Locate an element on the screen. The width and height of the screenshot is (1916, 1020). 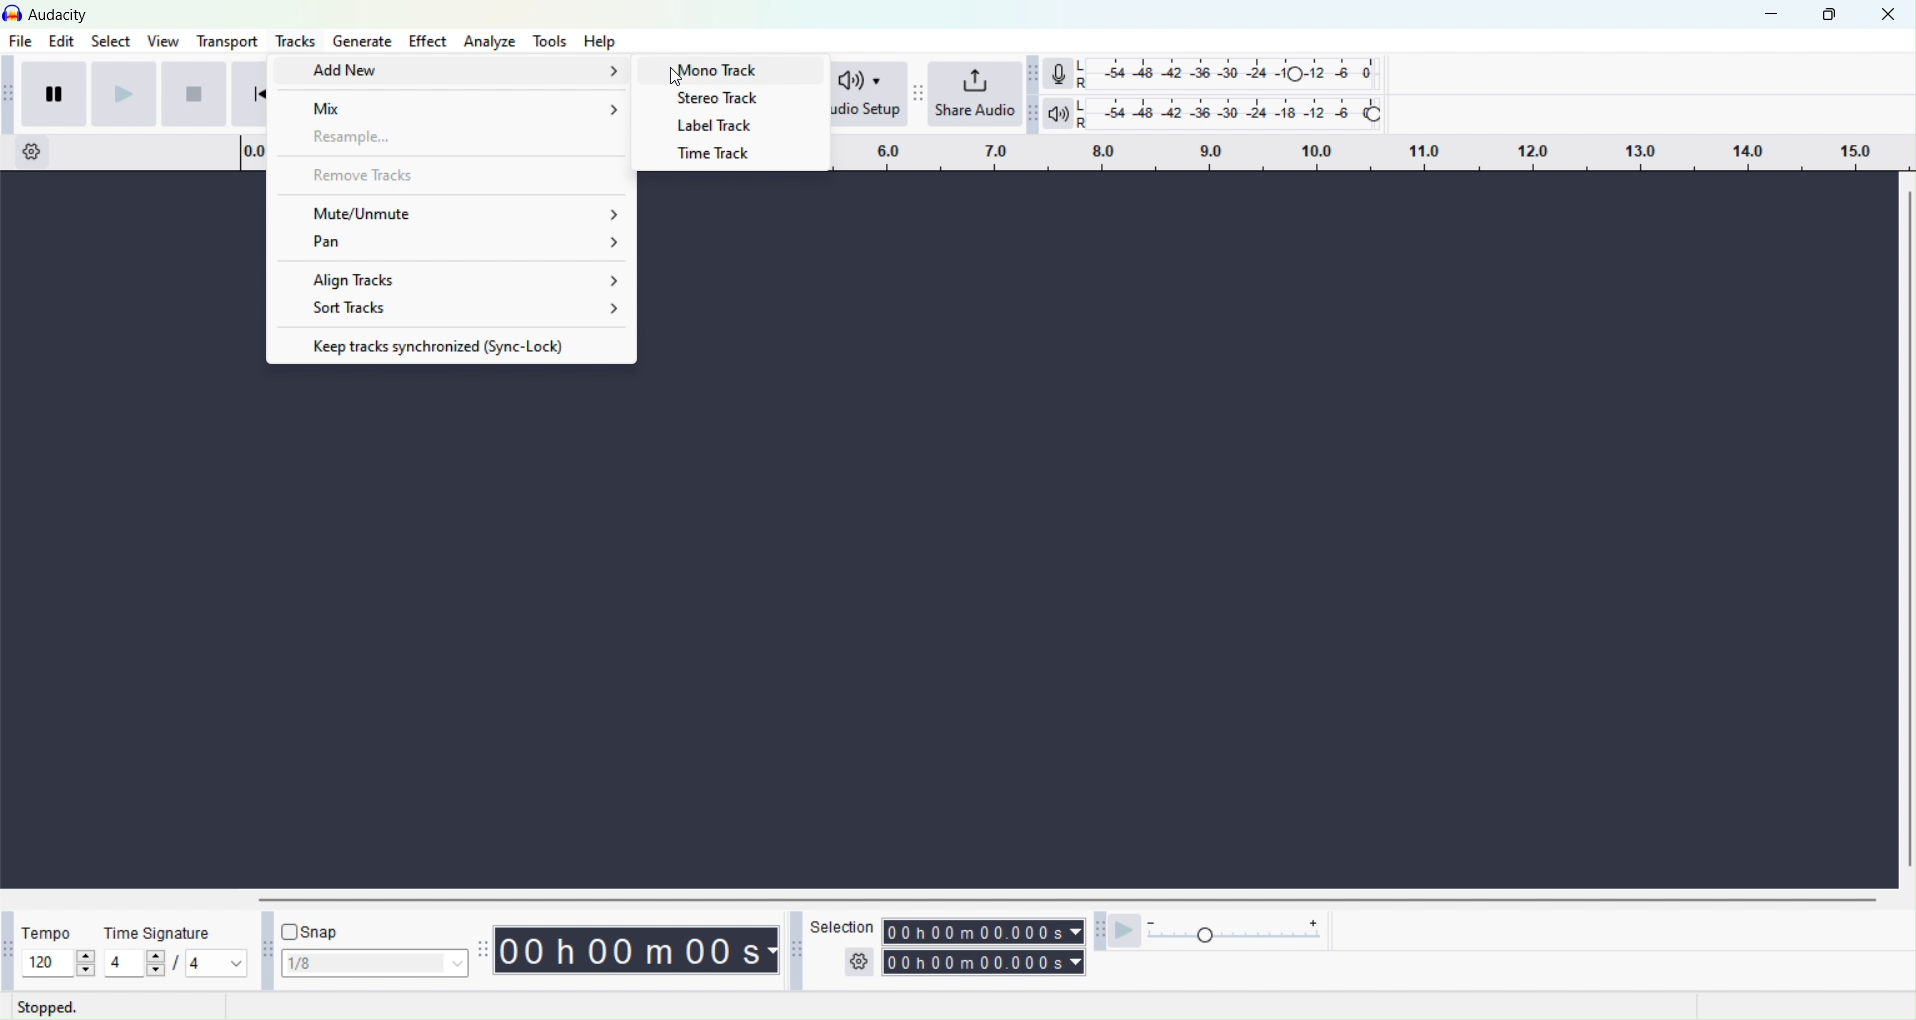
increase beat per measure is located at coordinates (153, 956).